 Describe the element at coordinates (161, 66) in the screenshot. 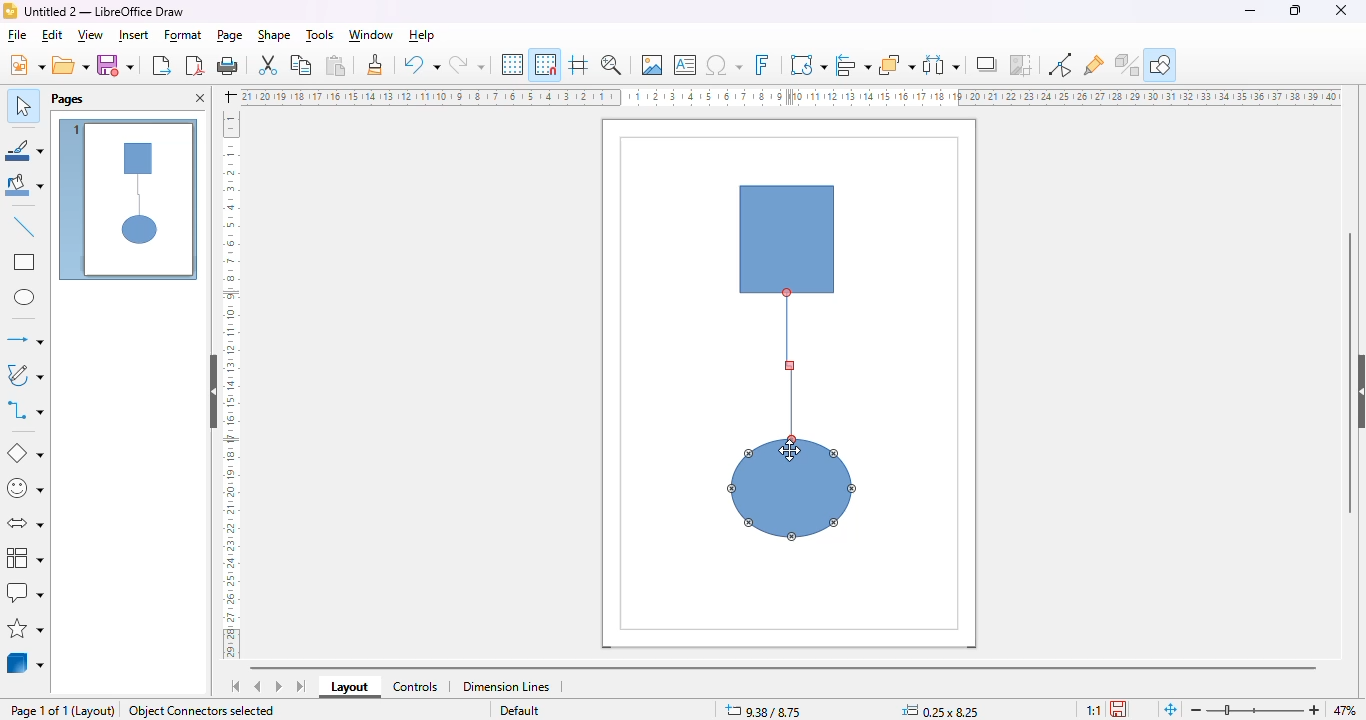

I see `export` at that location.